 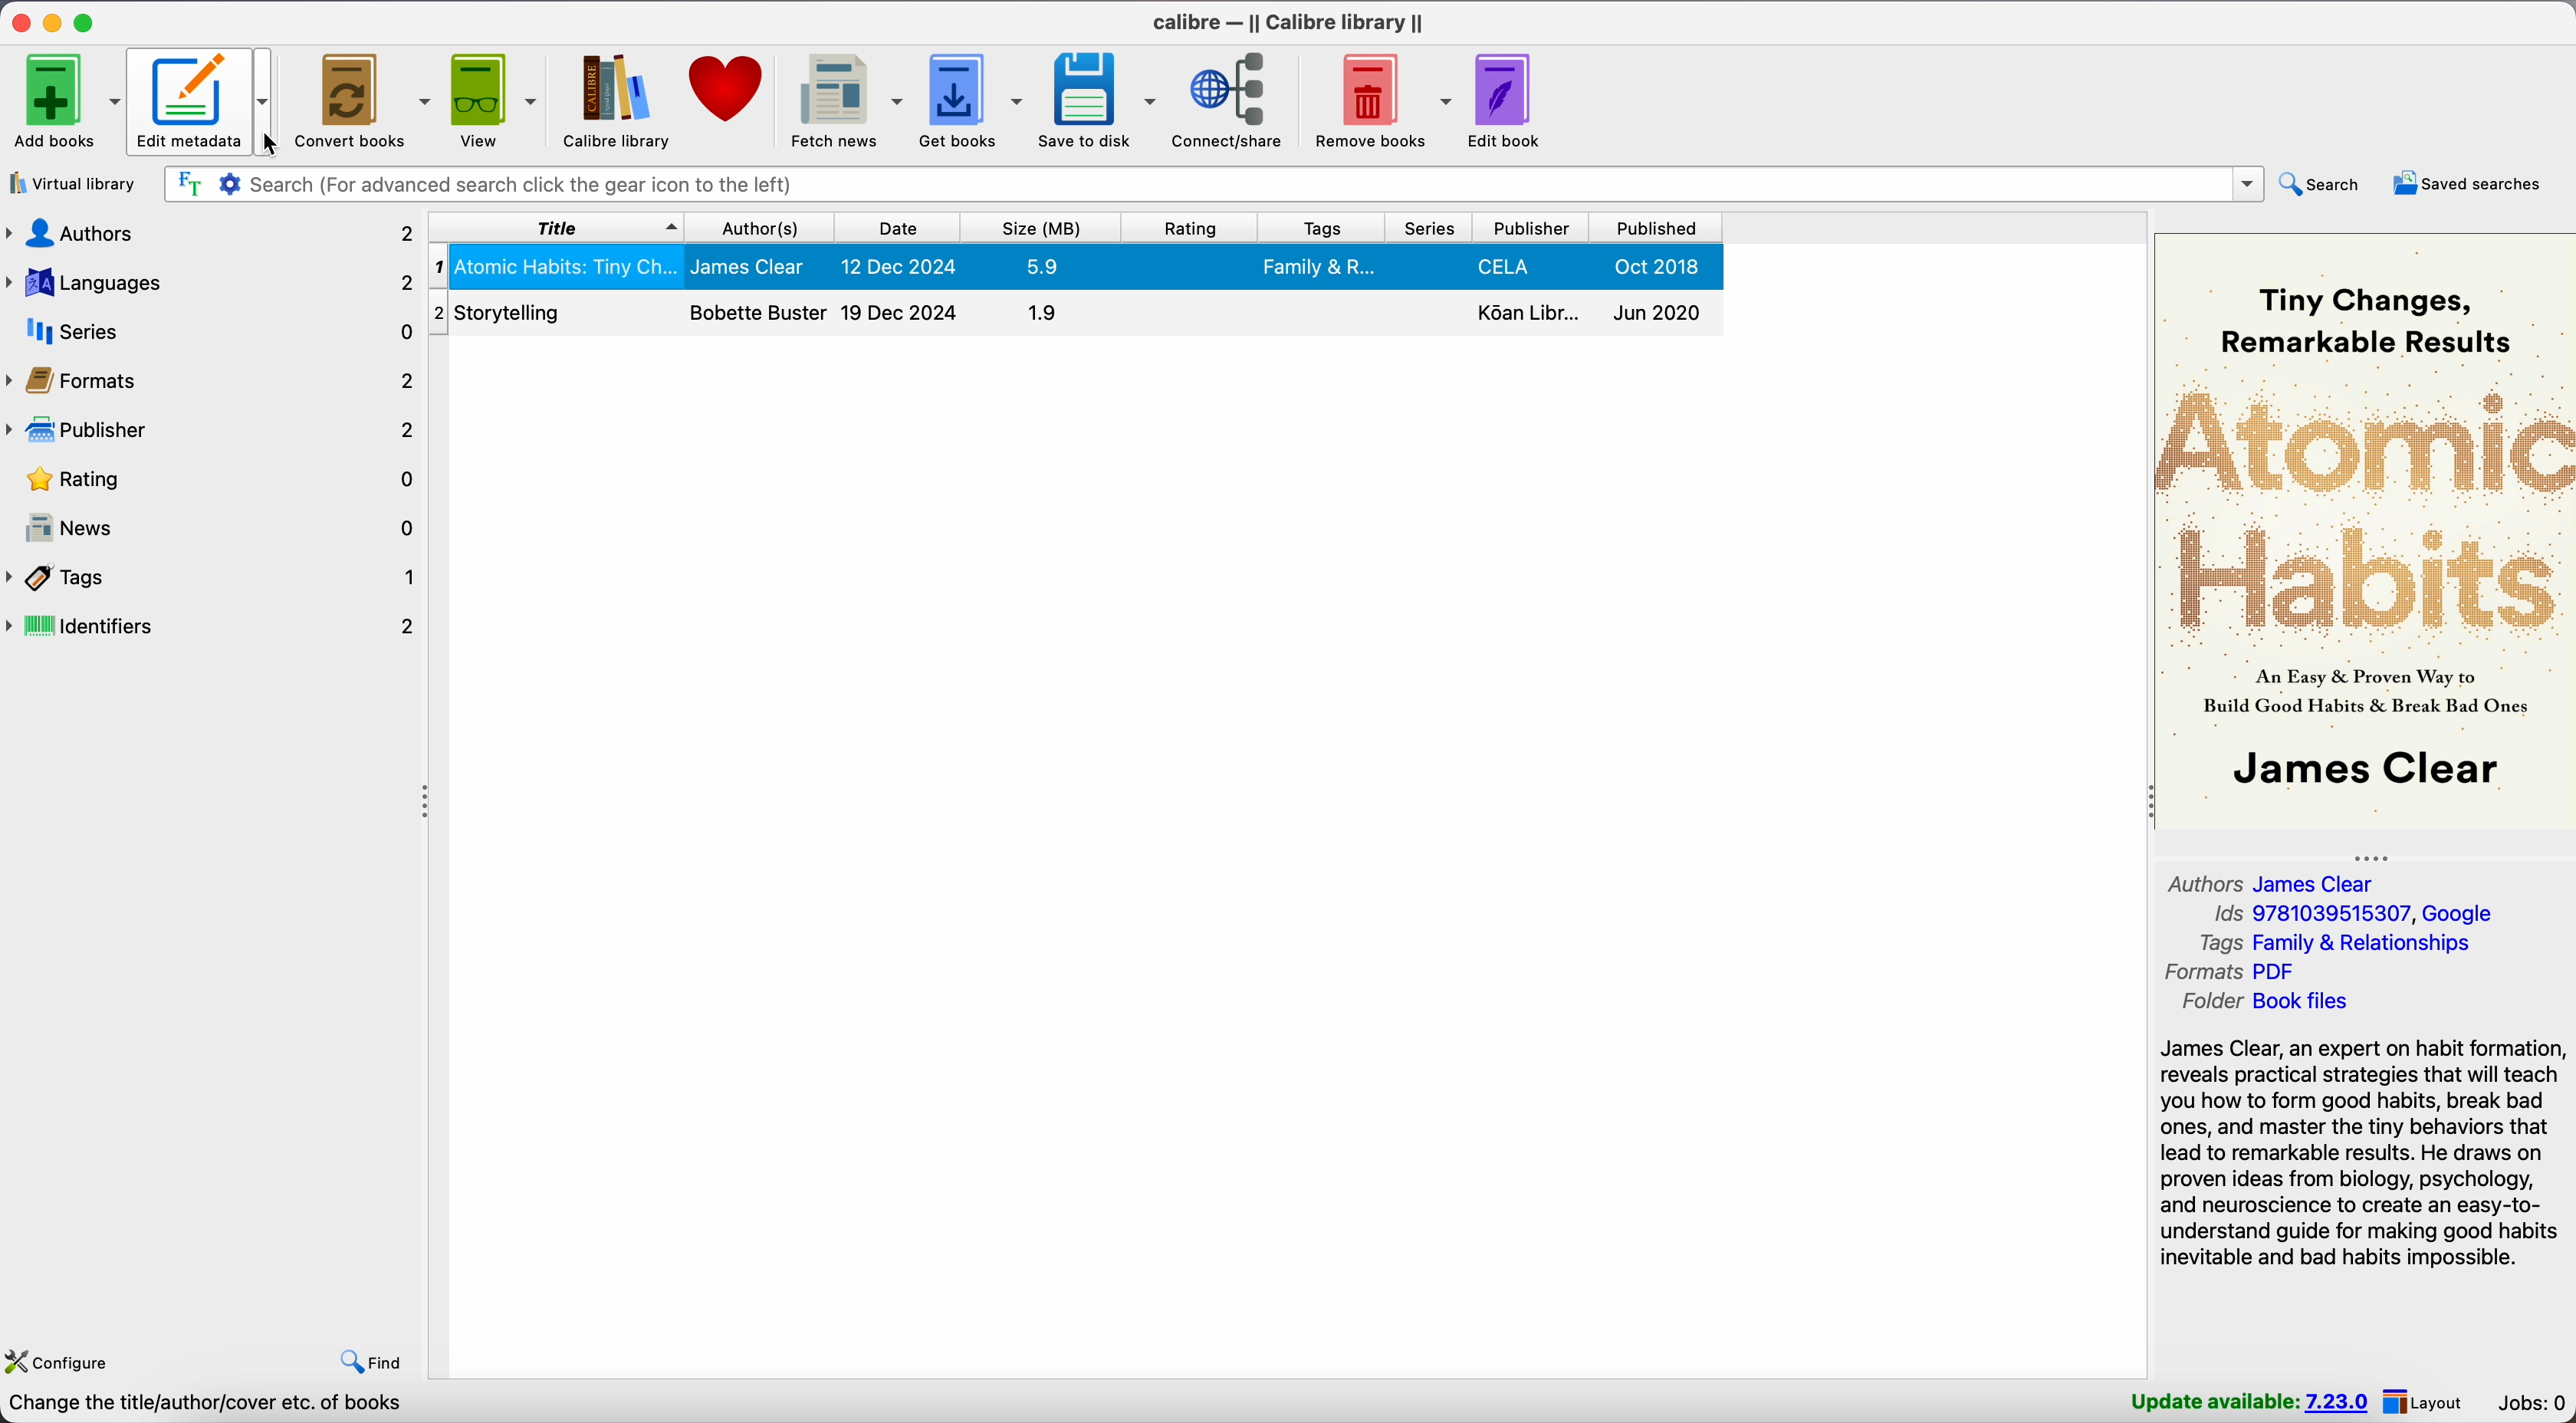 What do you see at coordinates (196, 102) in the screenshot?
I see `edit metadata` at bounding box center [196, 102].